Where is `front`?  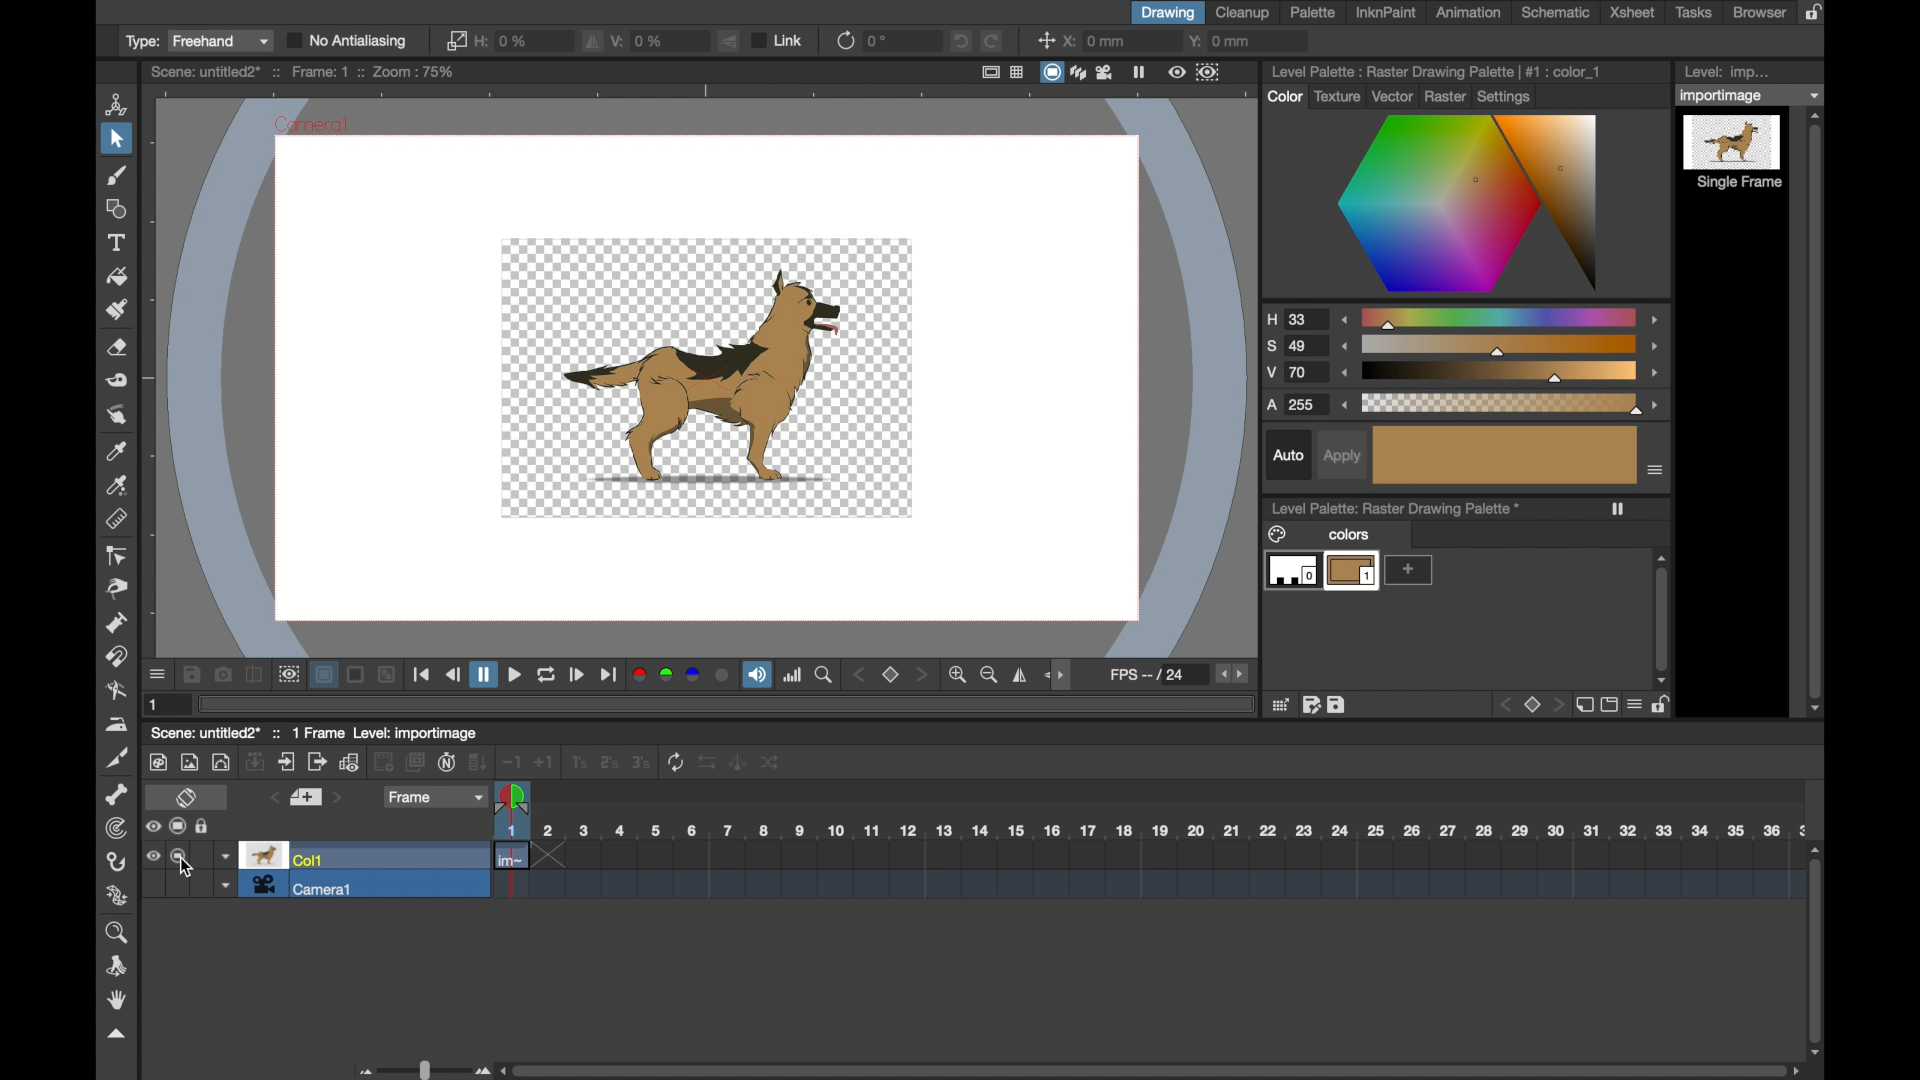 front is located at coordinates (922, 675).